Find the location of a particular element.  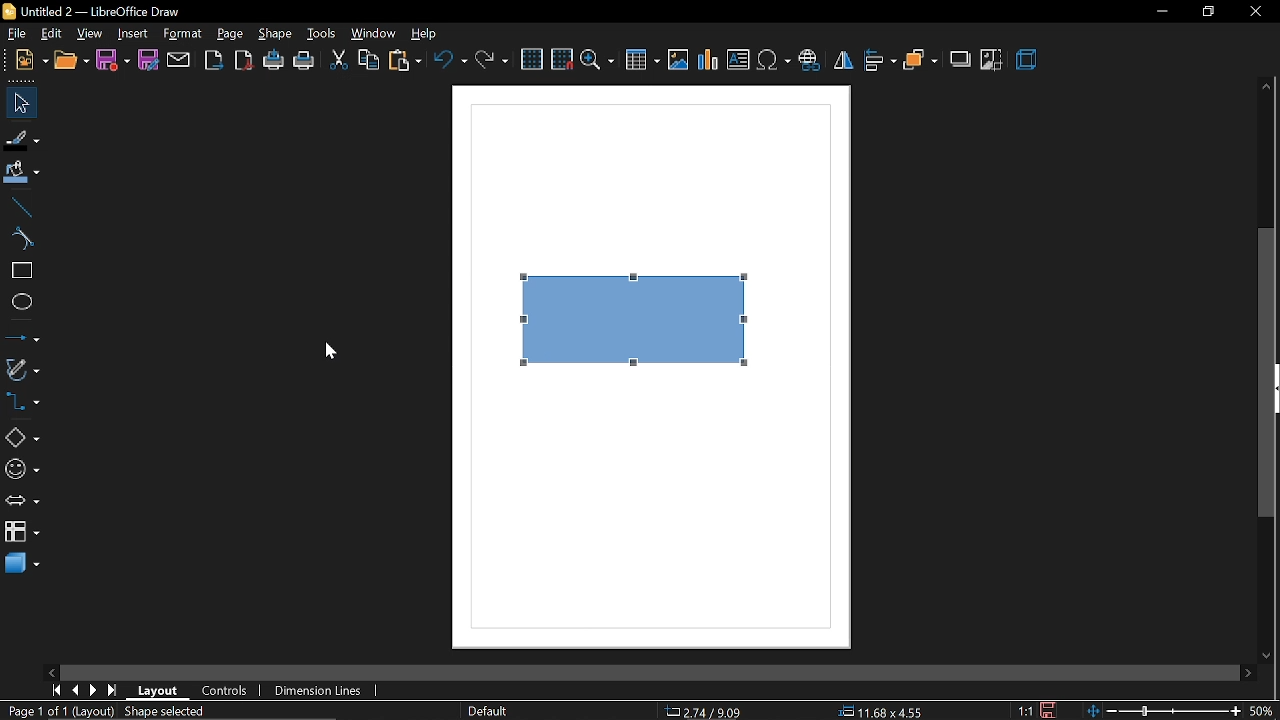

minimize is located at coordinates (1160, 12).